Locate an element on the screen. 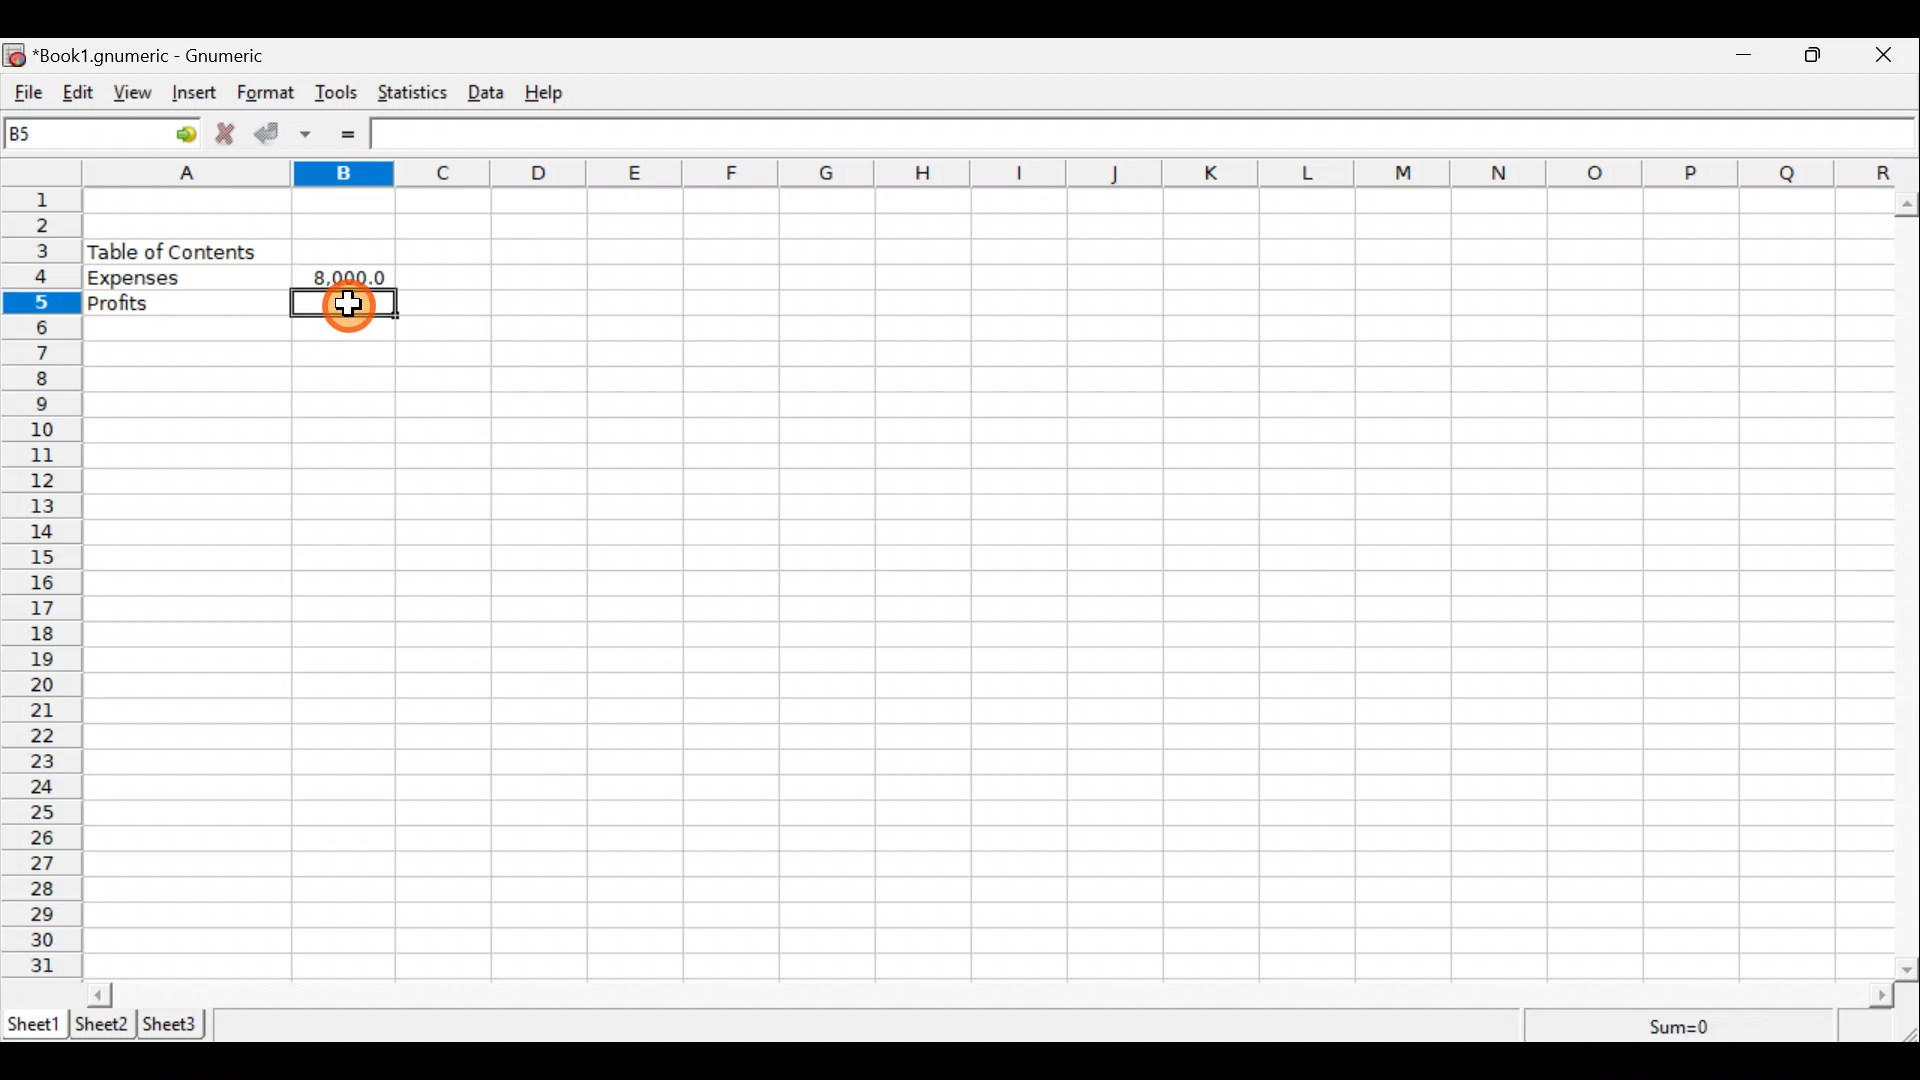 The height and width of the screenshot is (1080, 1920). Close is located at coordinates (1892, 55).